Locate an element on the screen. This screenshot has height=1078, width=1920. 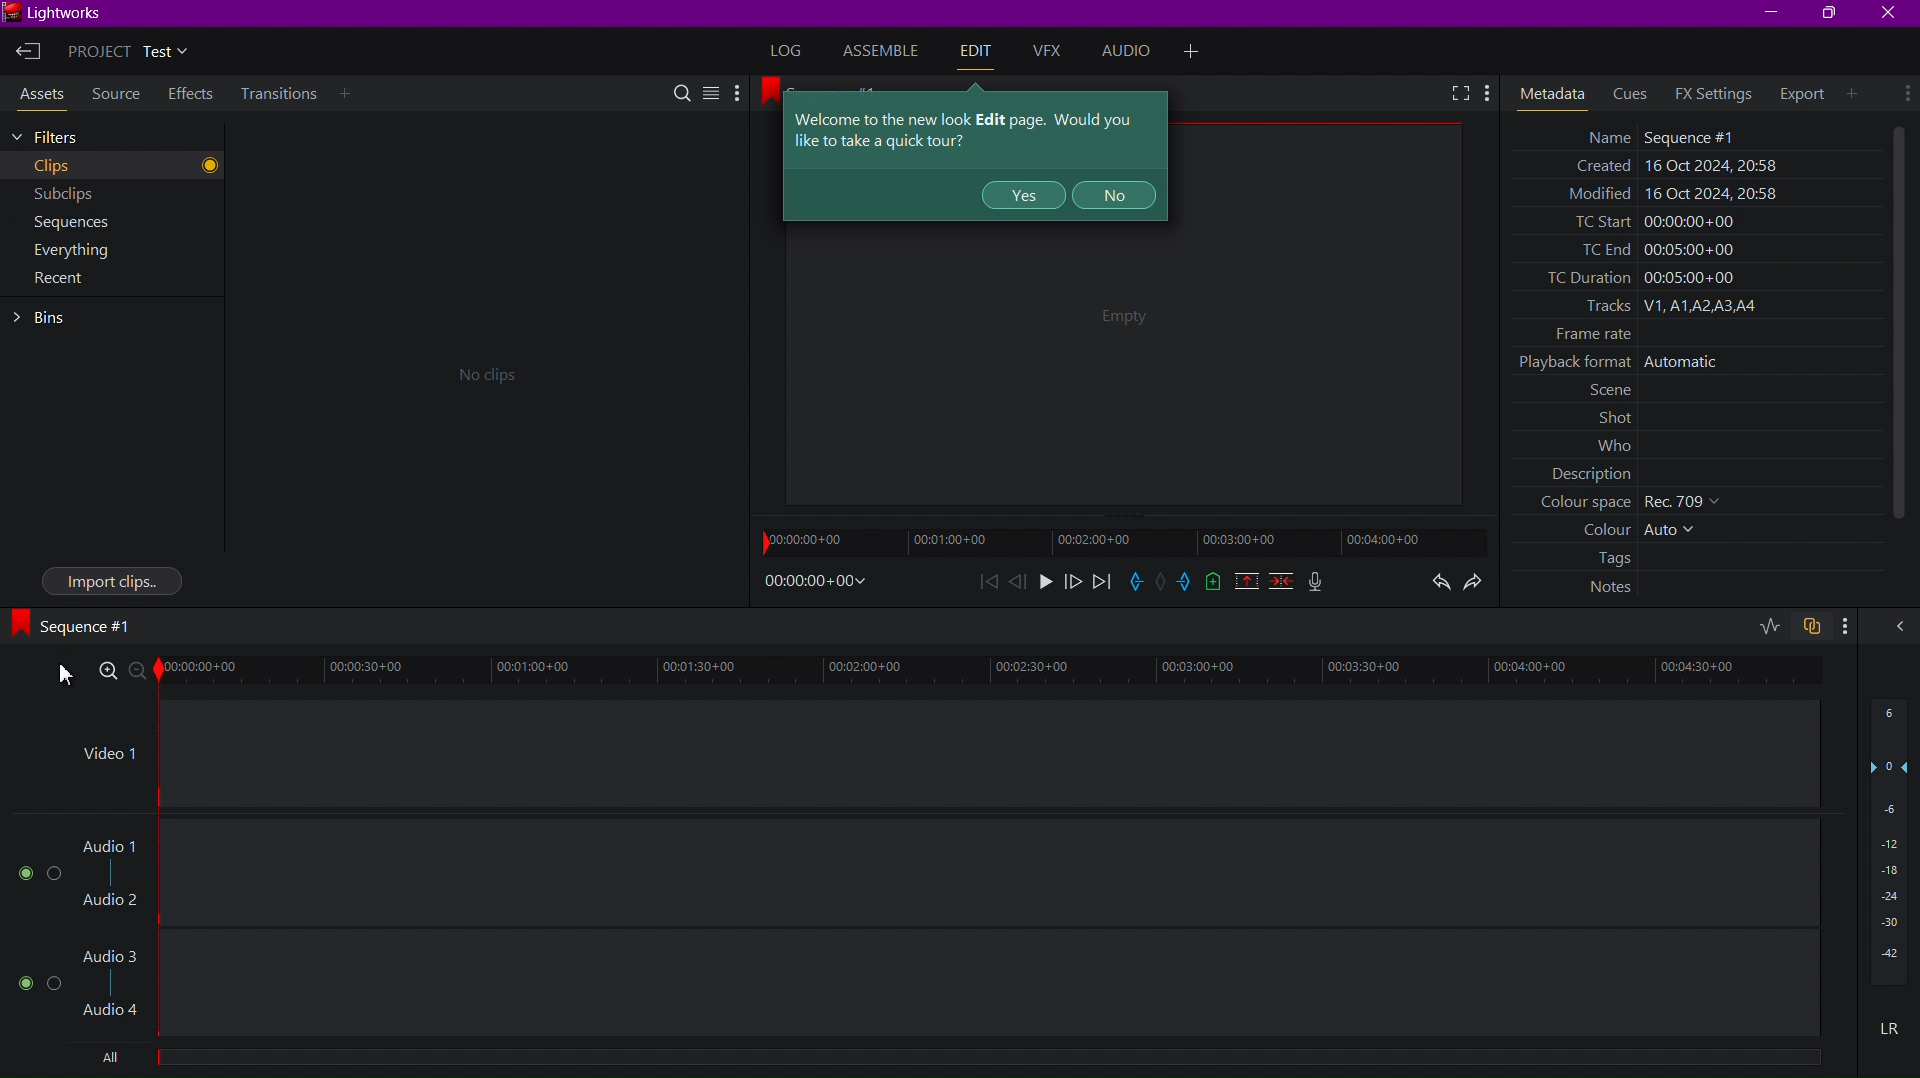
Audio Track is located at coordinates (992, 875).